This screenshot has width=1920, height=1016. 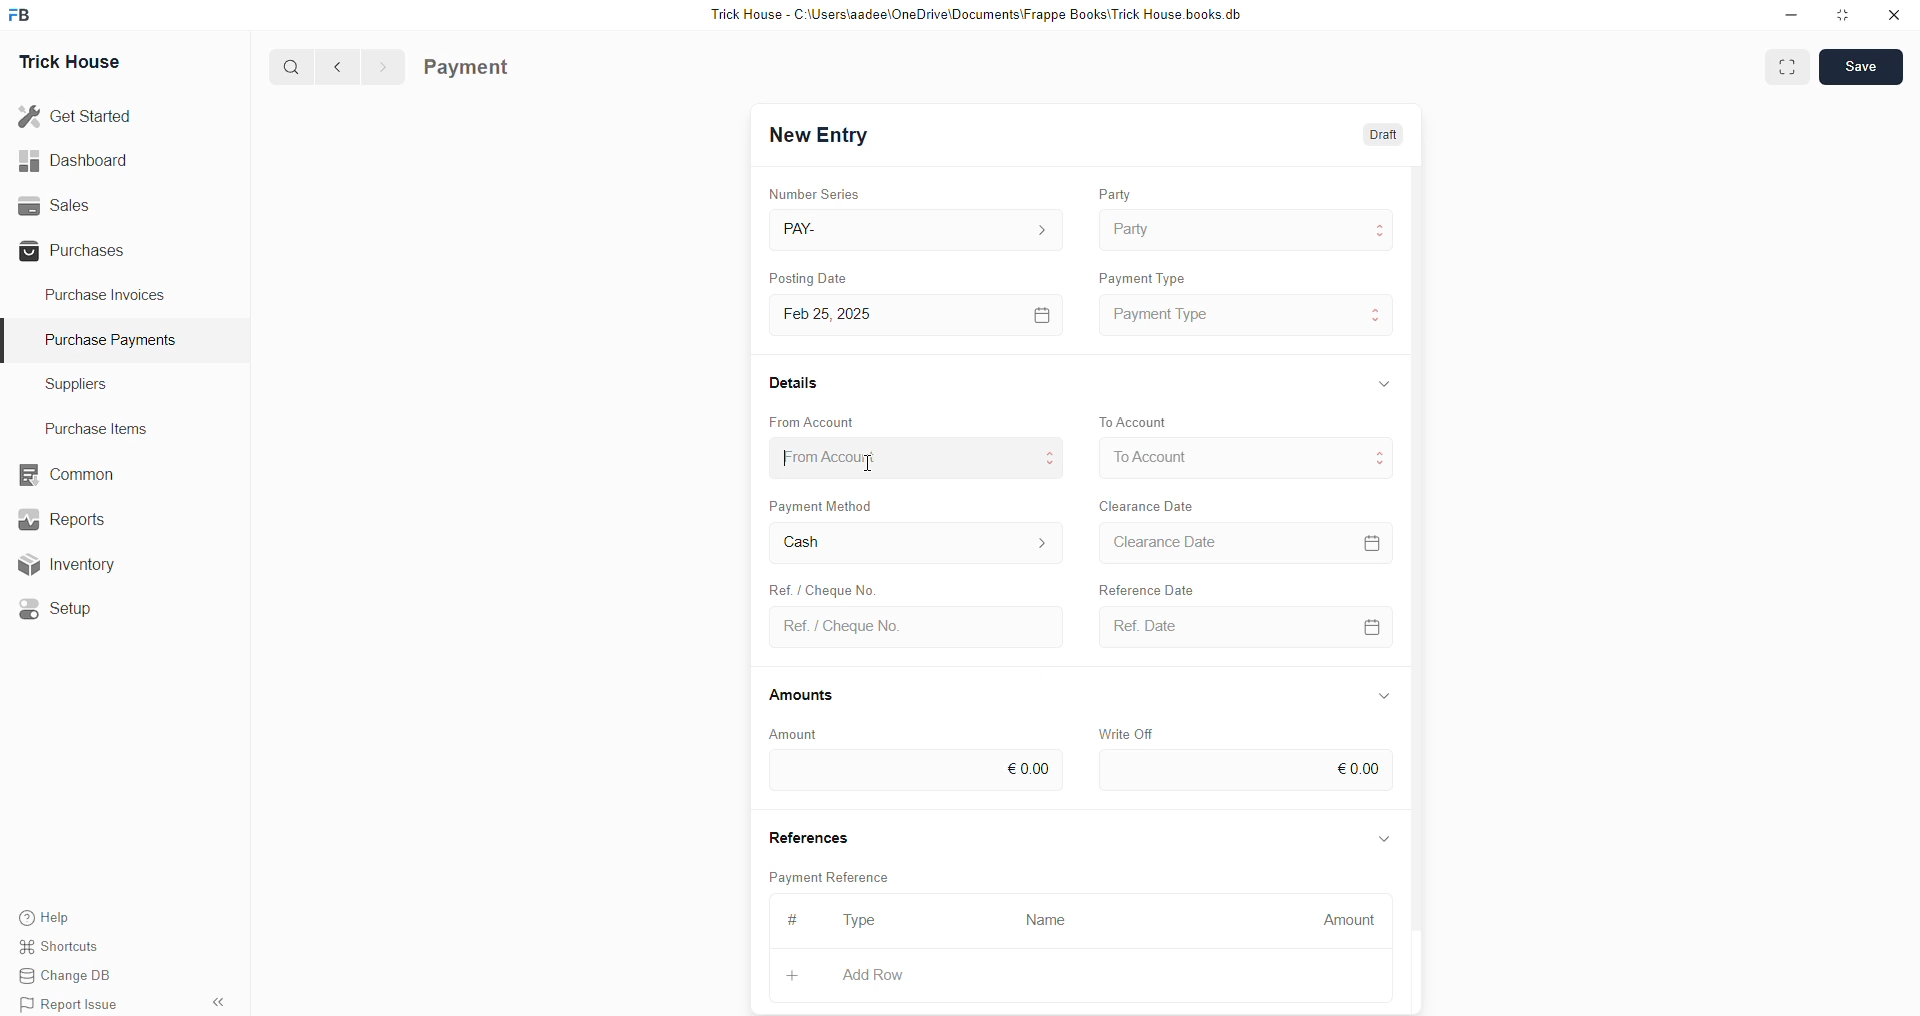 I want to click on Payment Type, so click(x=1149, y=274).